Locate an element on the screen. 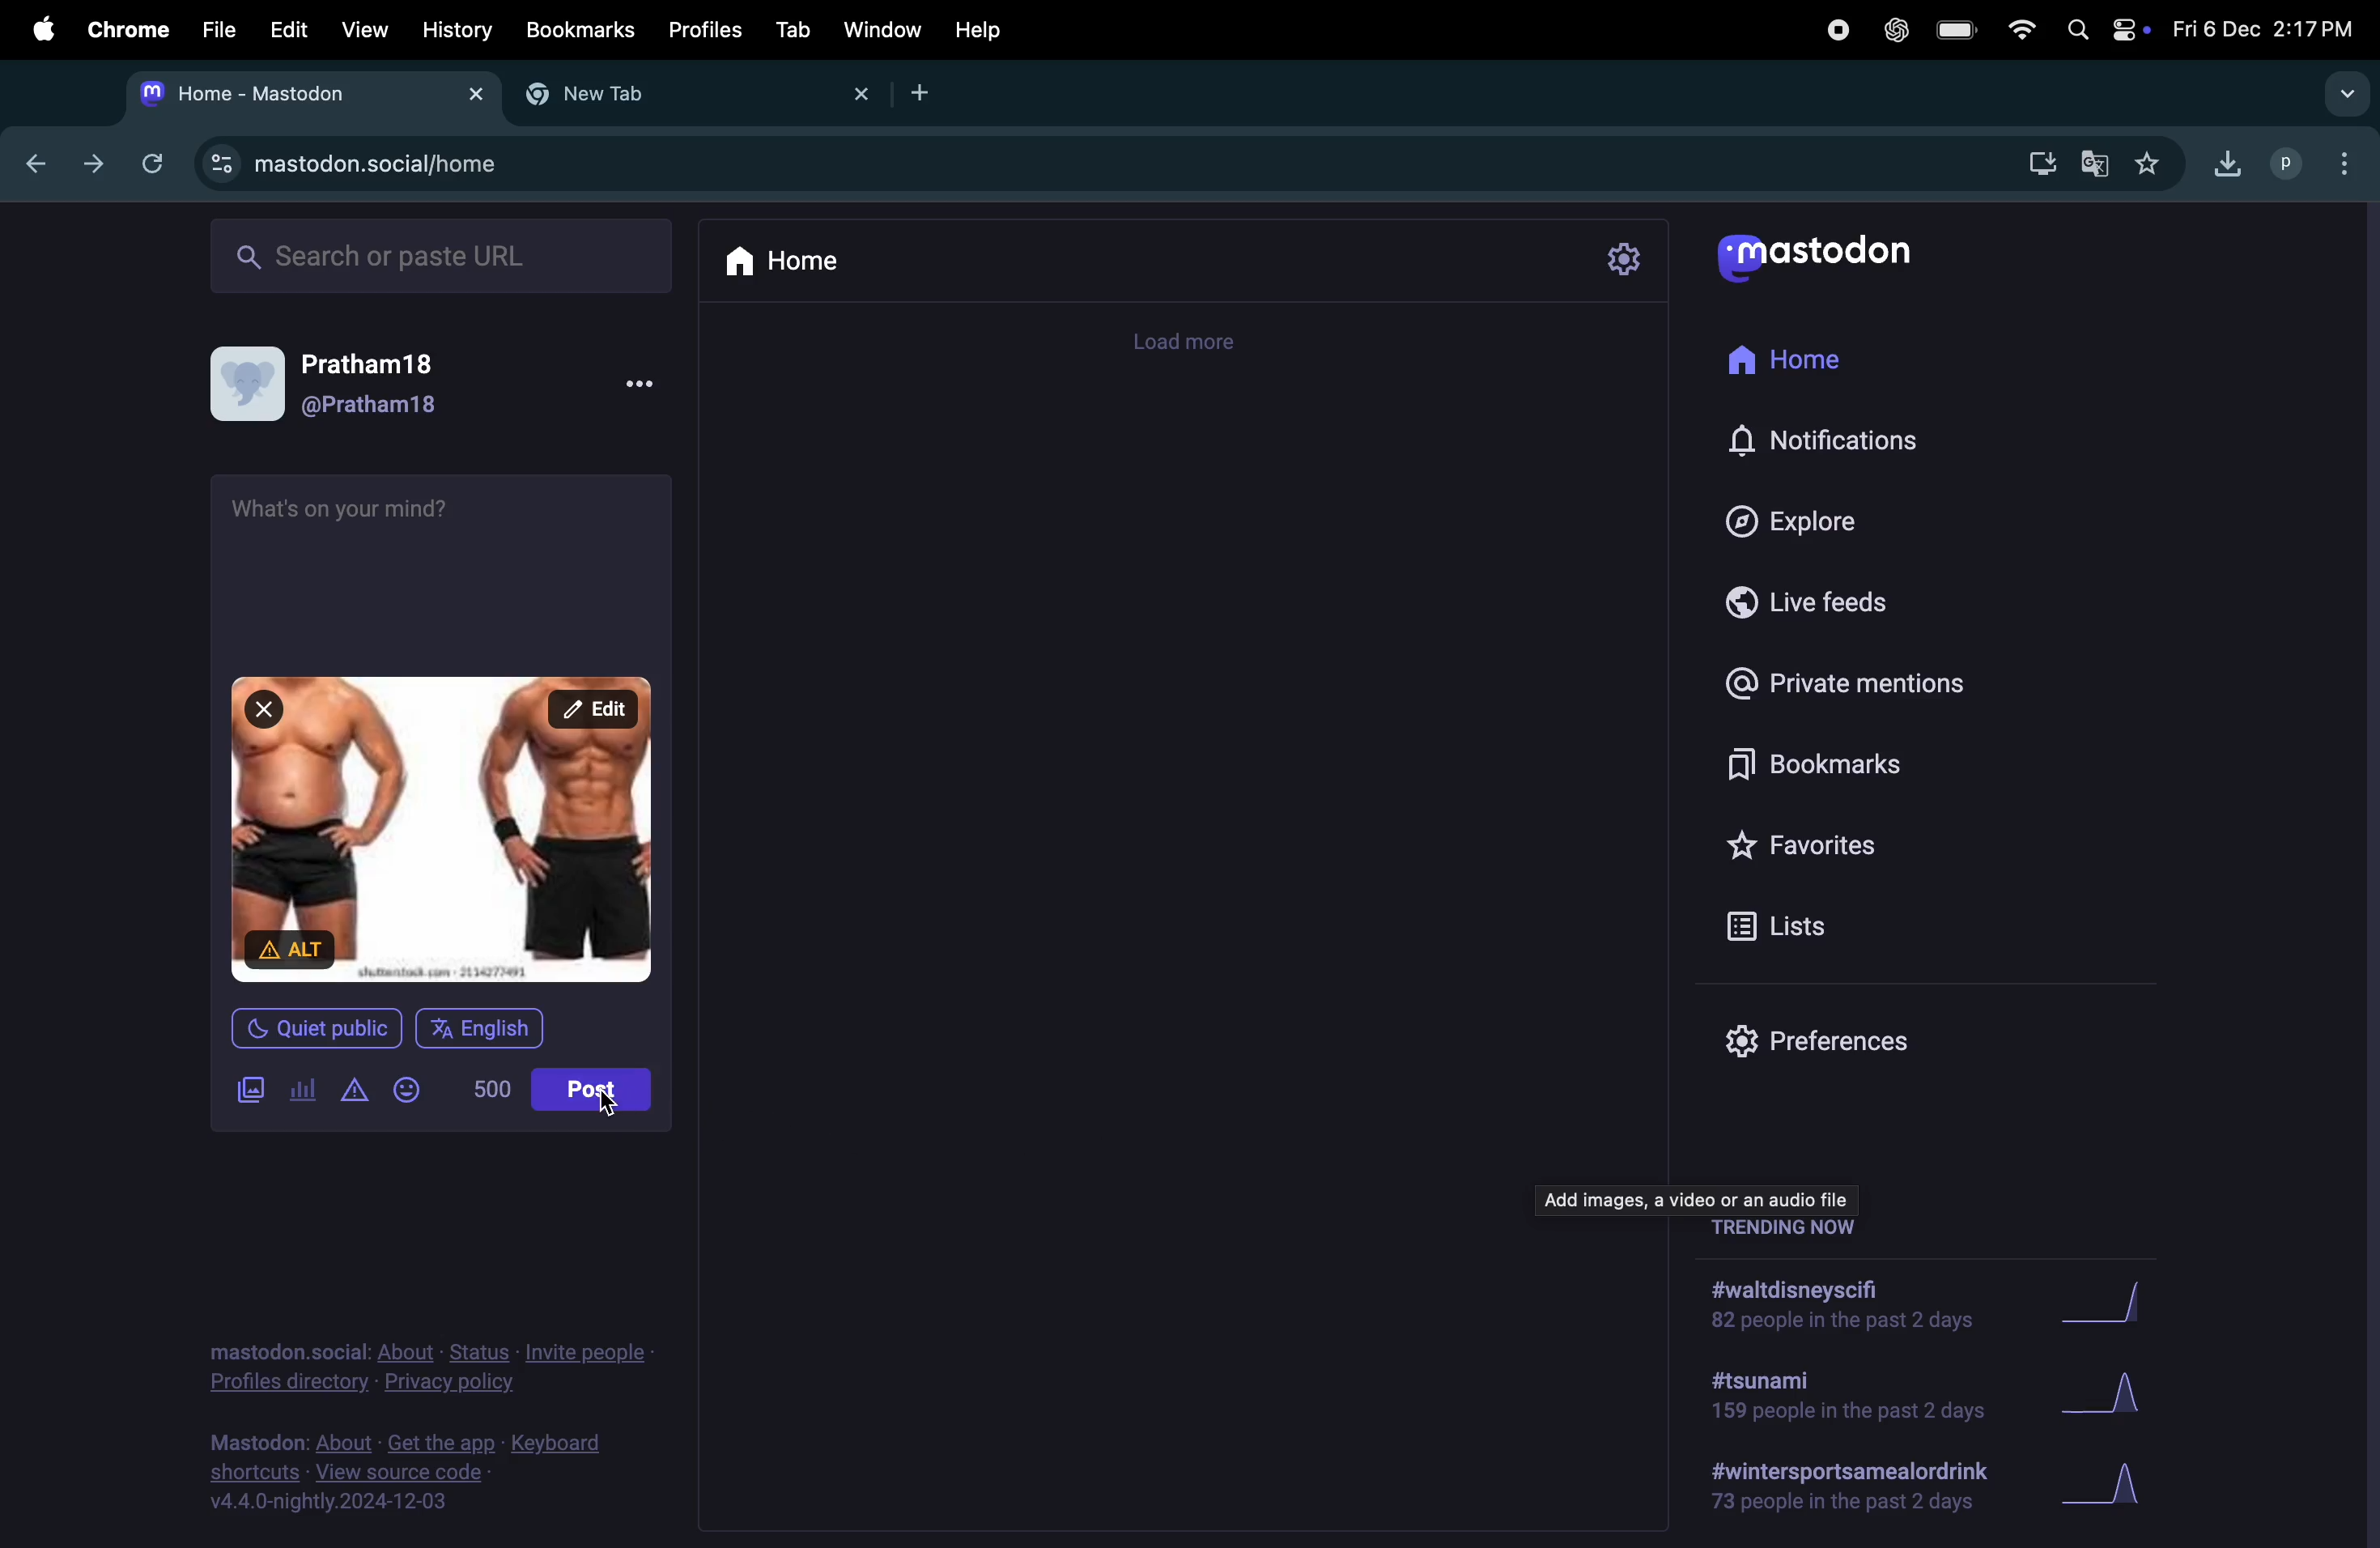 This screenshot has width=2380, height=1548. search url is located at coordinates (444, 253).